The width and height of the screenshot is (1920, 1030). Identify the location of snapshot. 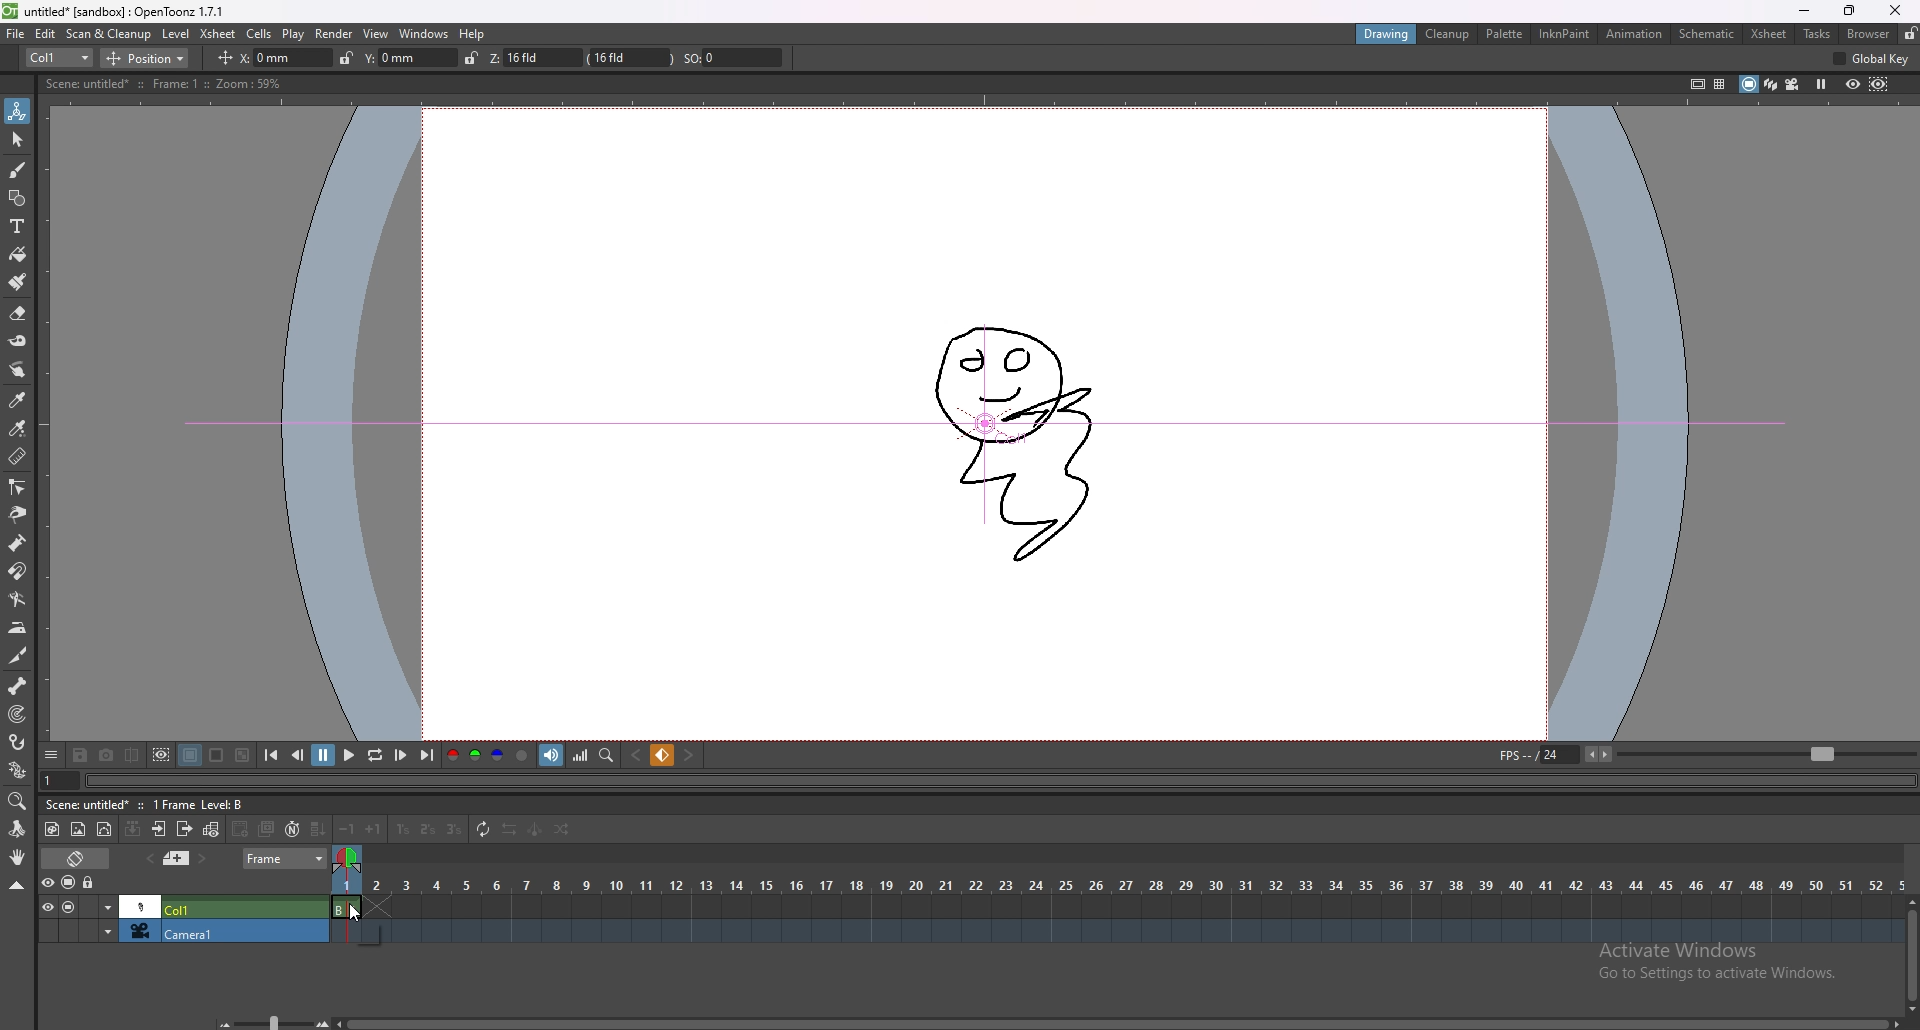
(107, 755).